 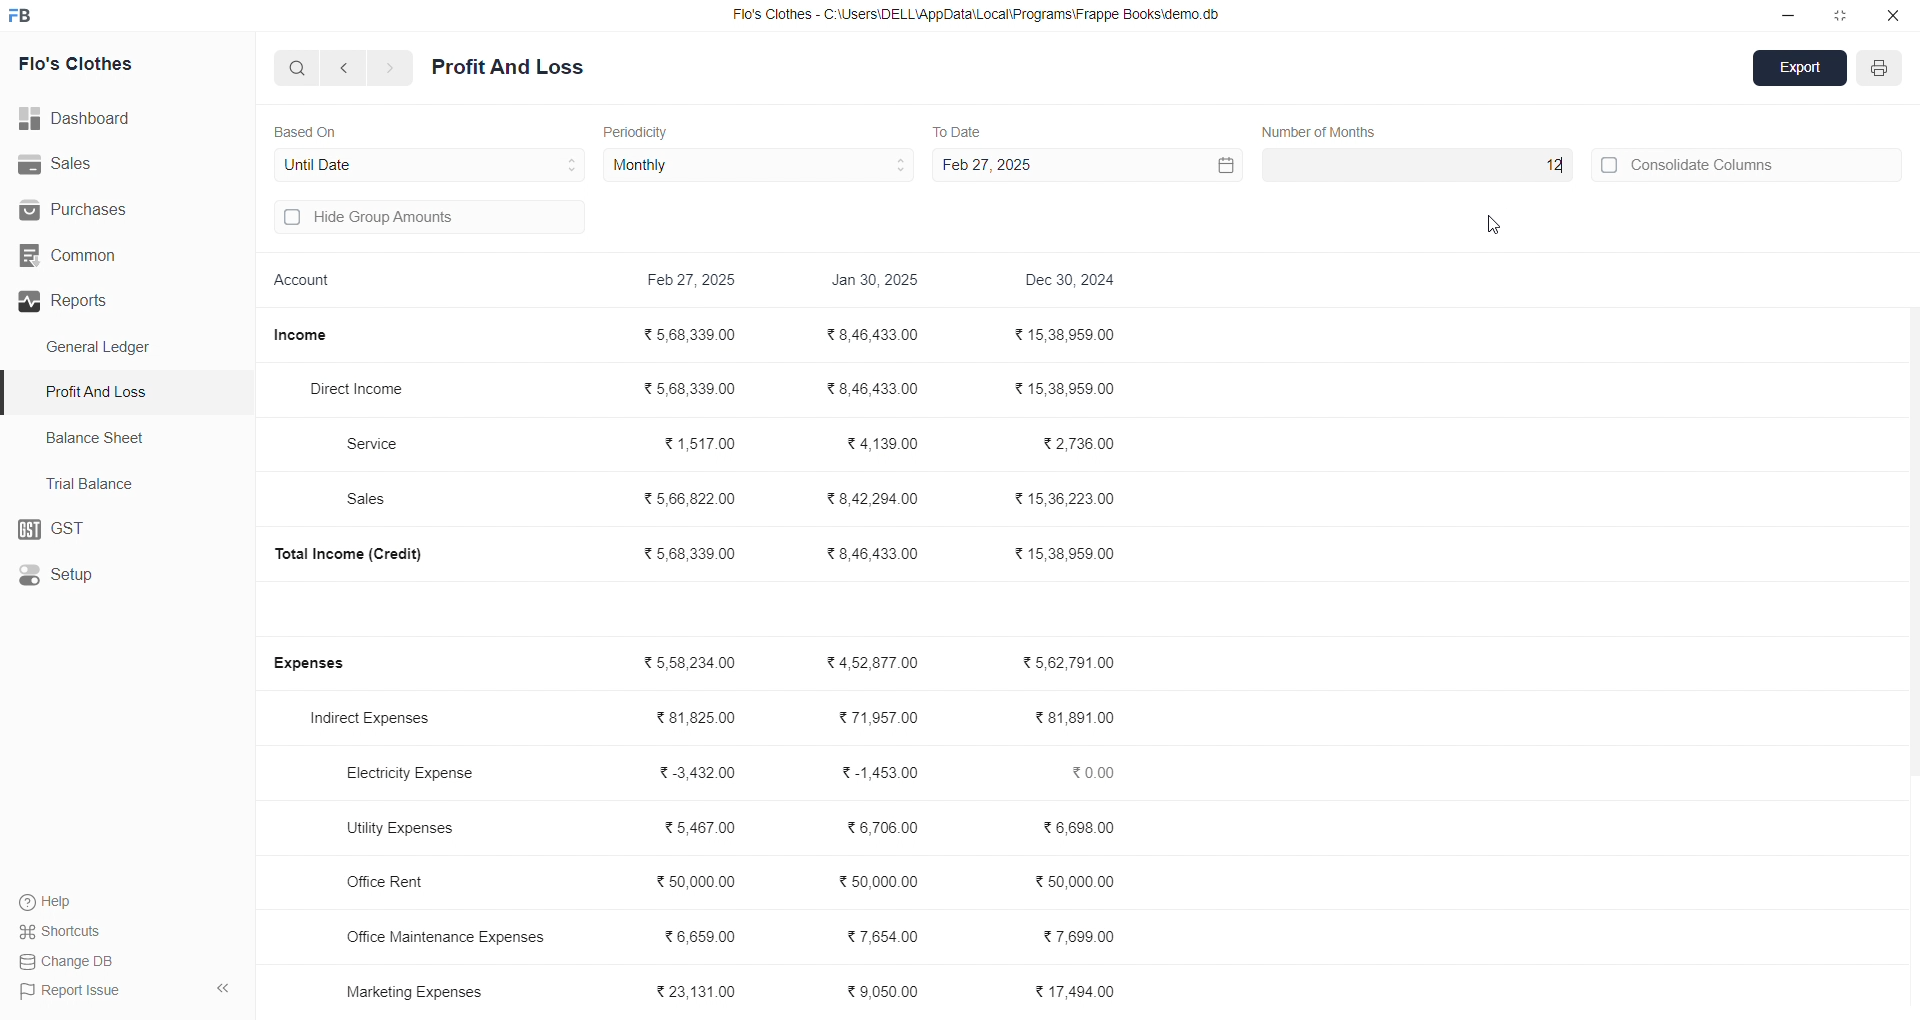 I want to click on Marketing Expenses, so click(x=414, y=991).